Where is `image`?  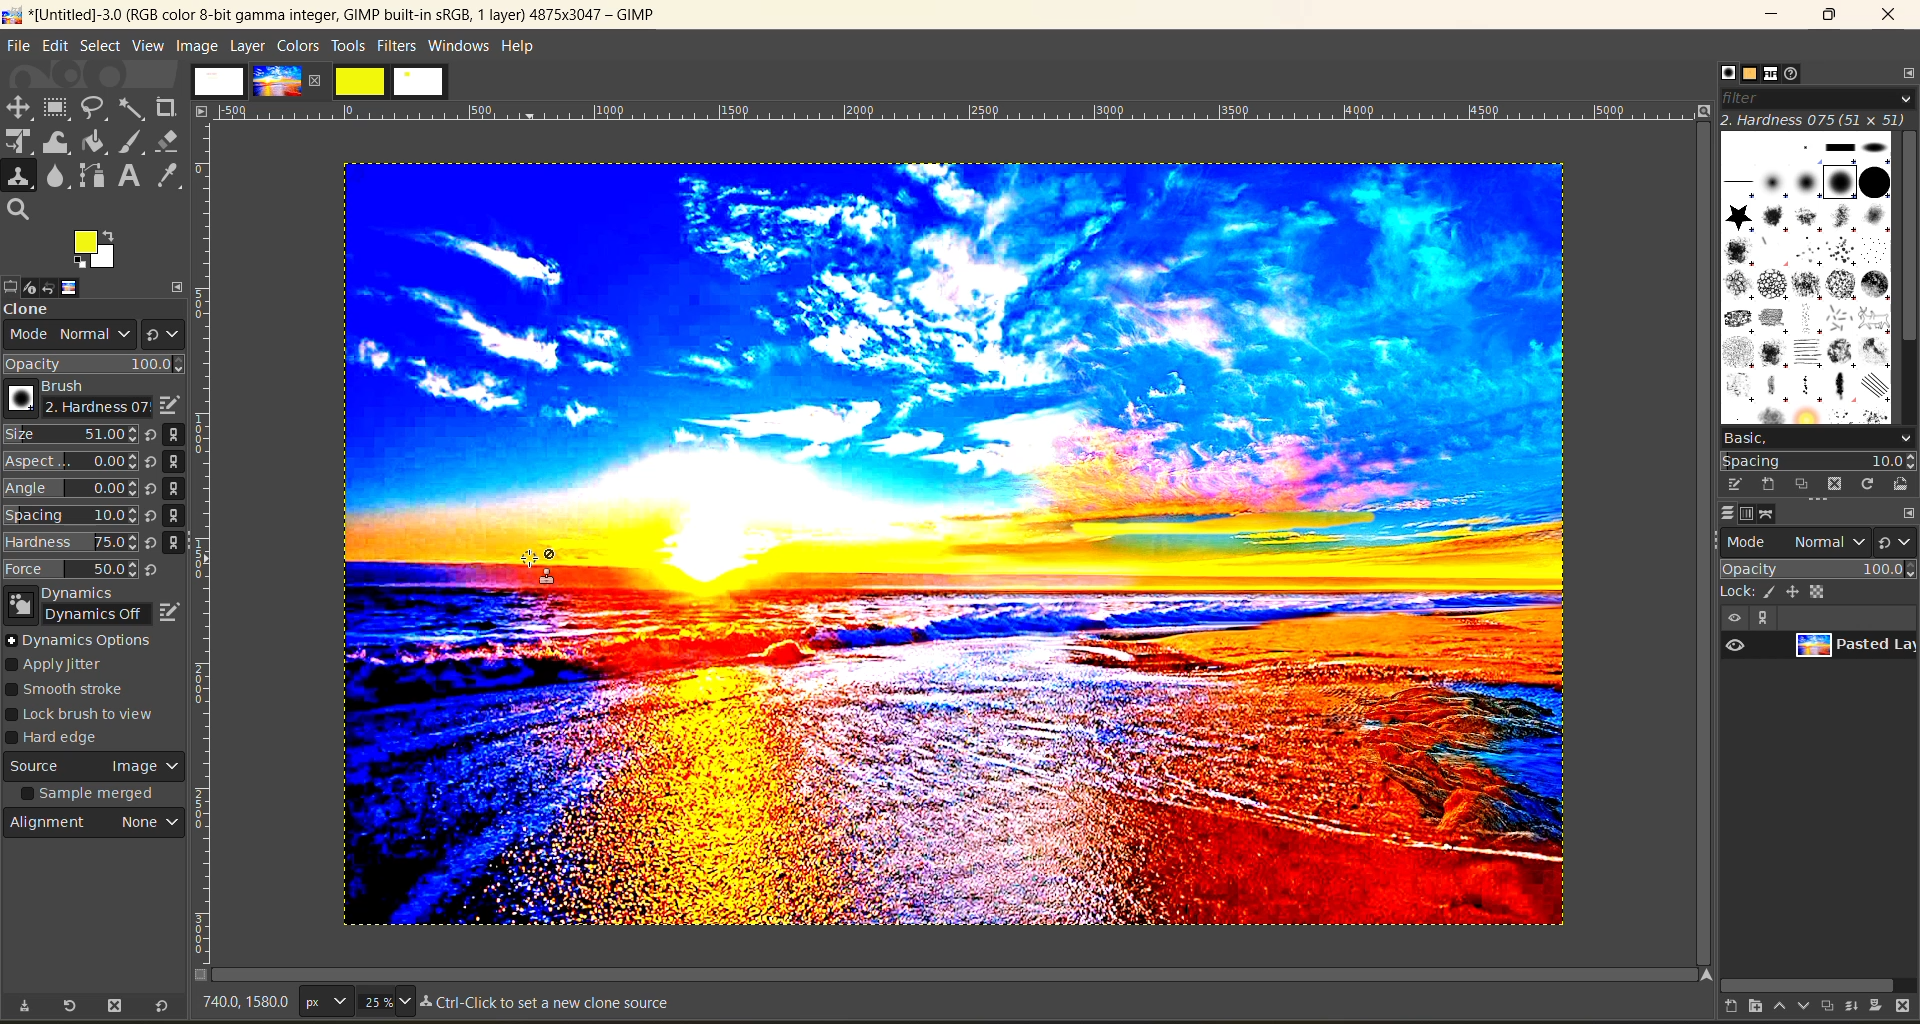
image is located at coordinates (947, 551).